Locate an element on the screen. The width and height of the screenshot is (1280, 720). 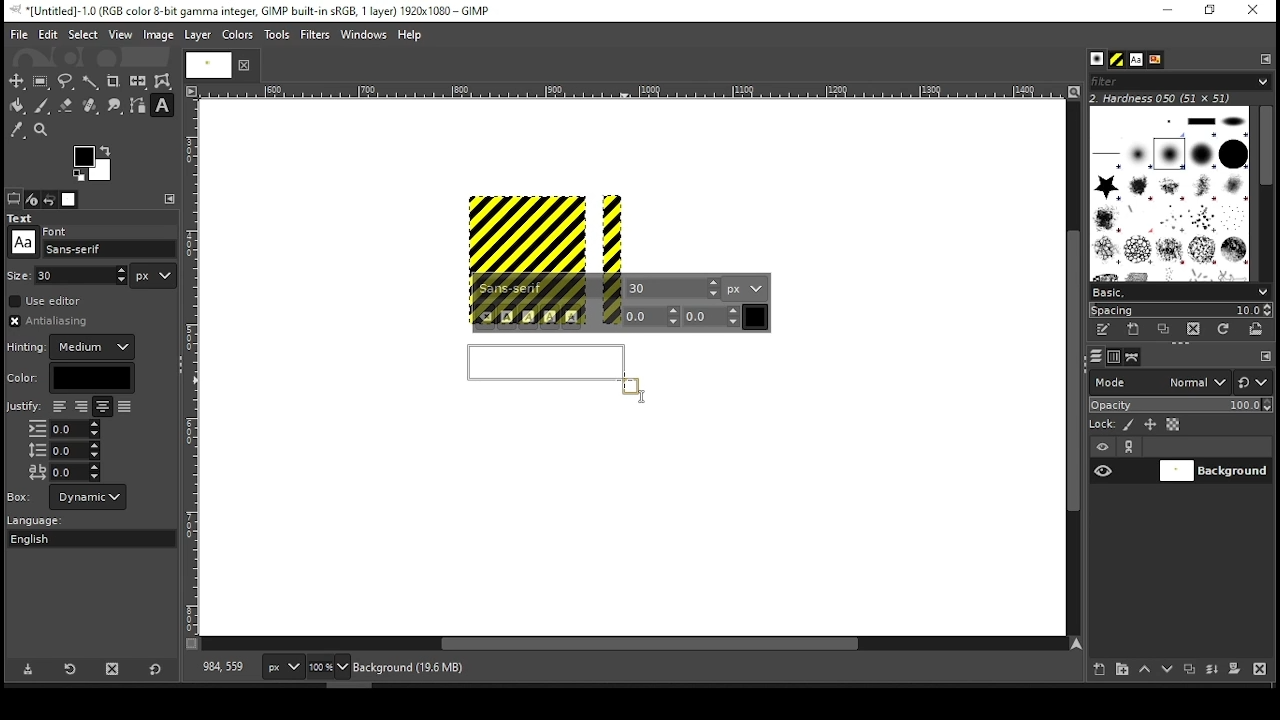
colors is located at coordinates (93, 163).